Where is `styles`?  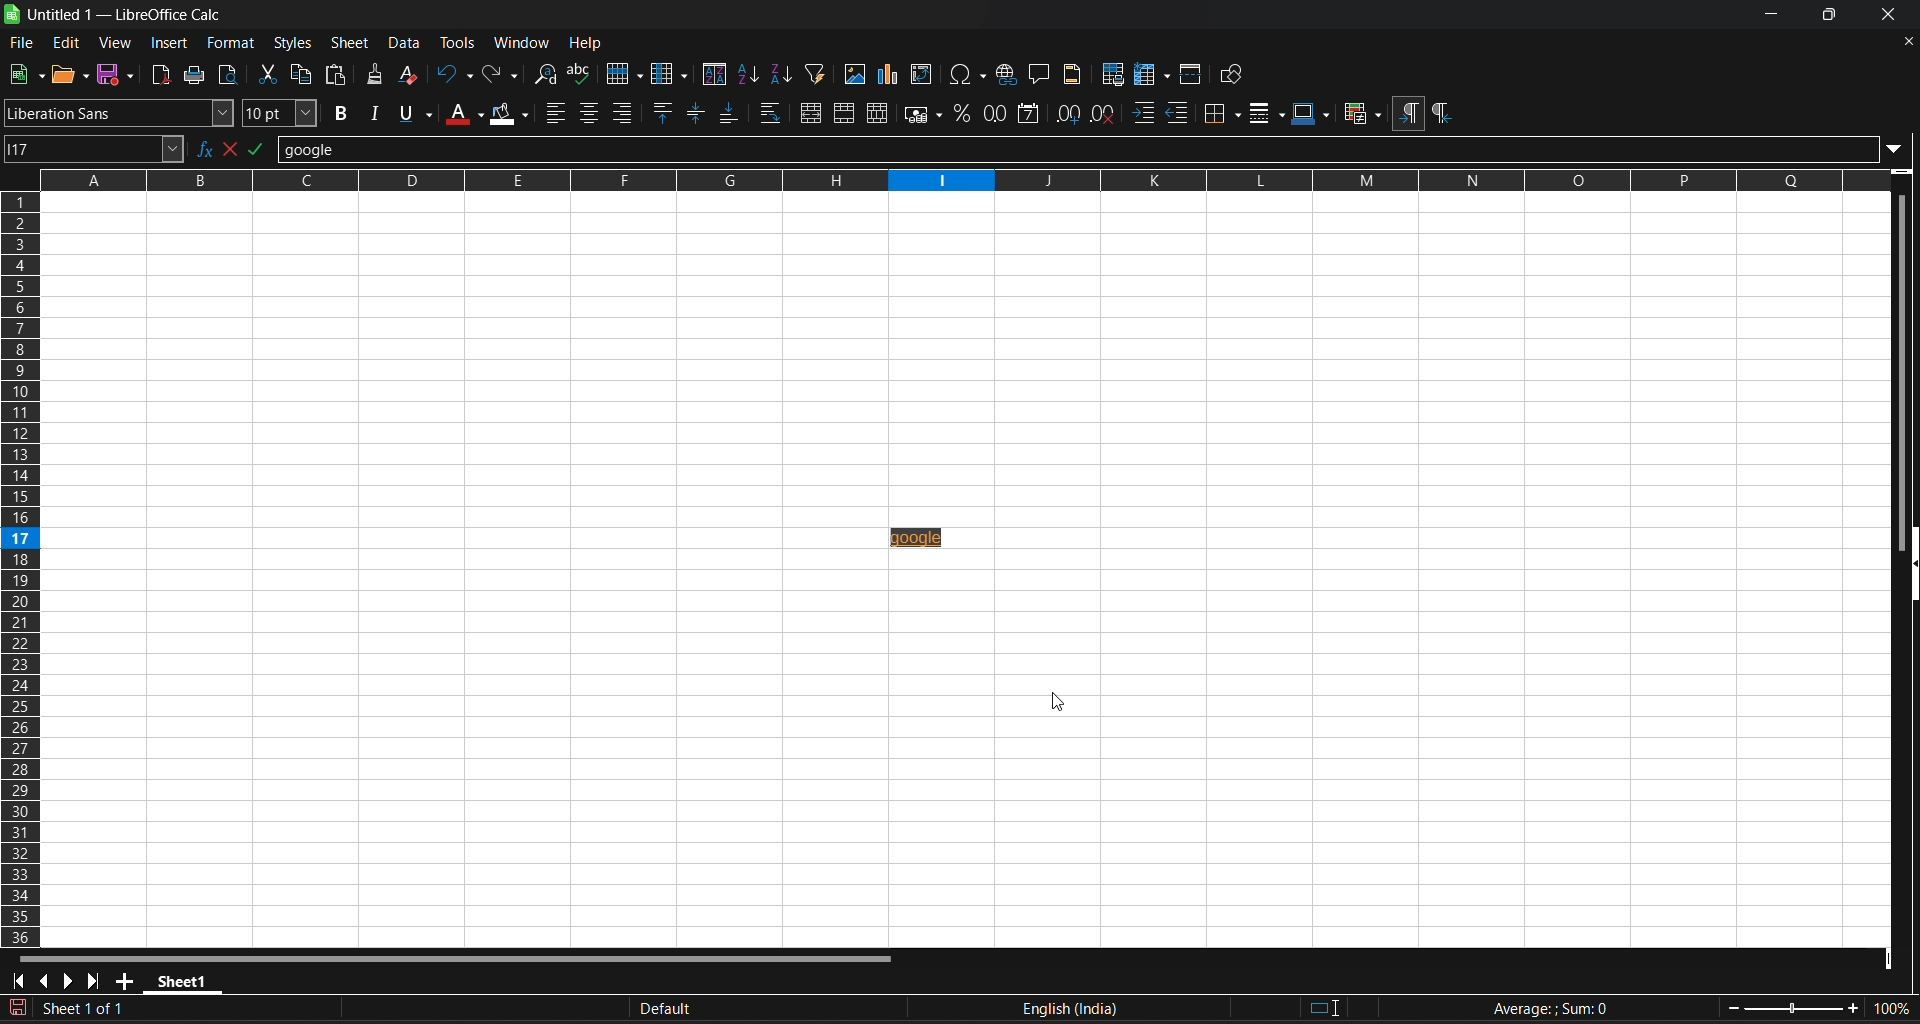
styles is located at coordinates (293, 43).